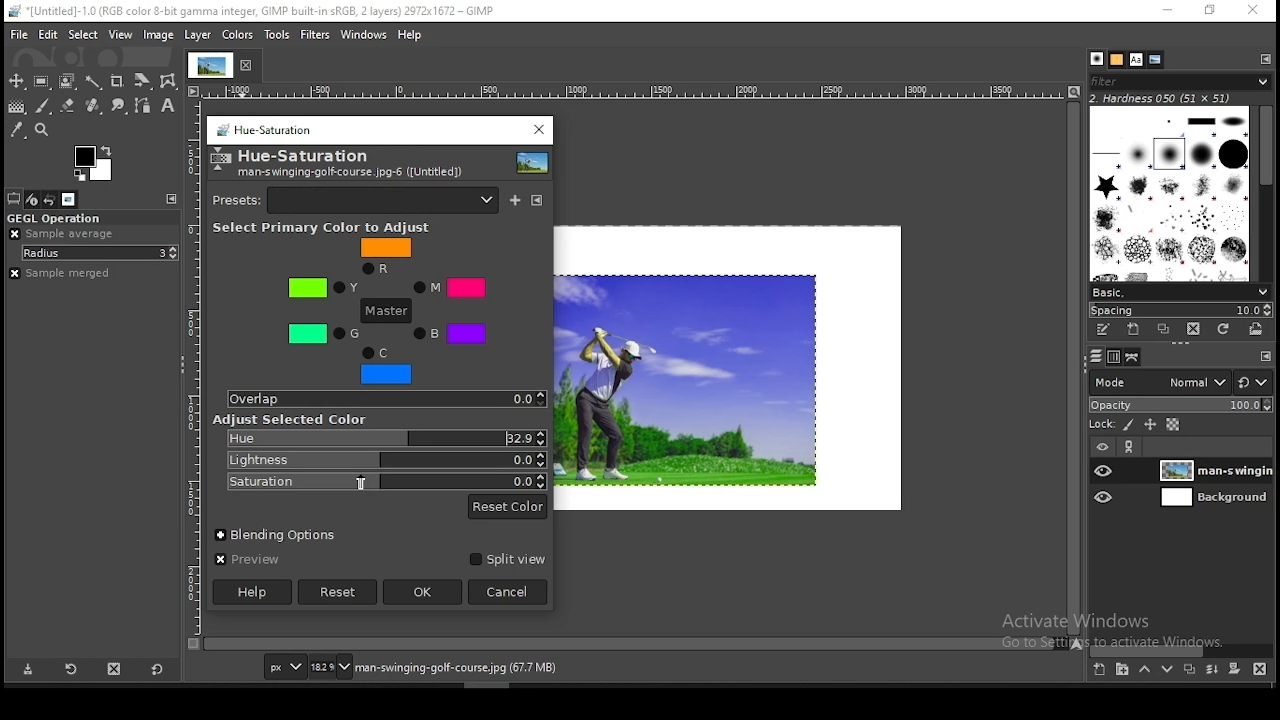 Image resolution: width=1280 pixels, height=720 pixels. What do you see at coordinates (323, 334) in the screenshot?
I see `G` at bounding box center [323, 334].